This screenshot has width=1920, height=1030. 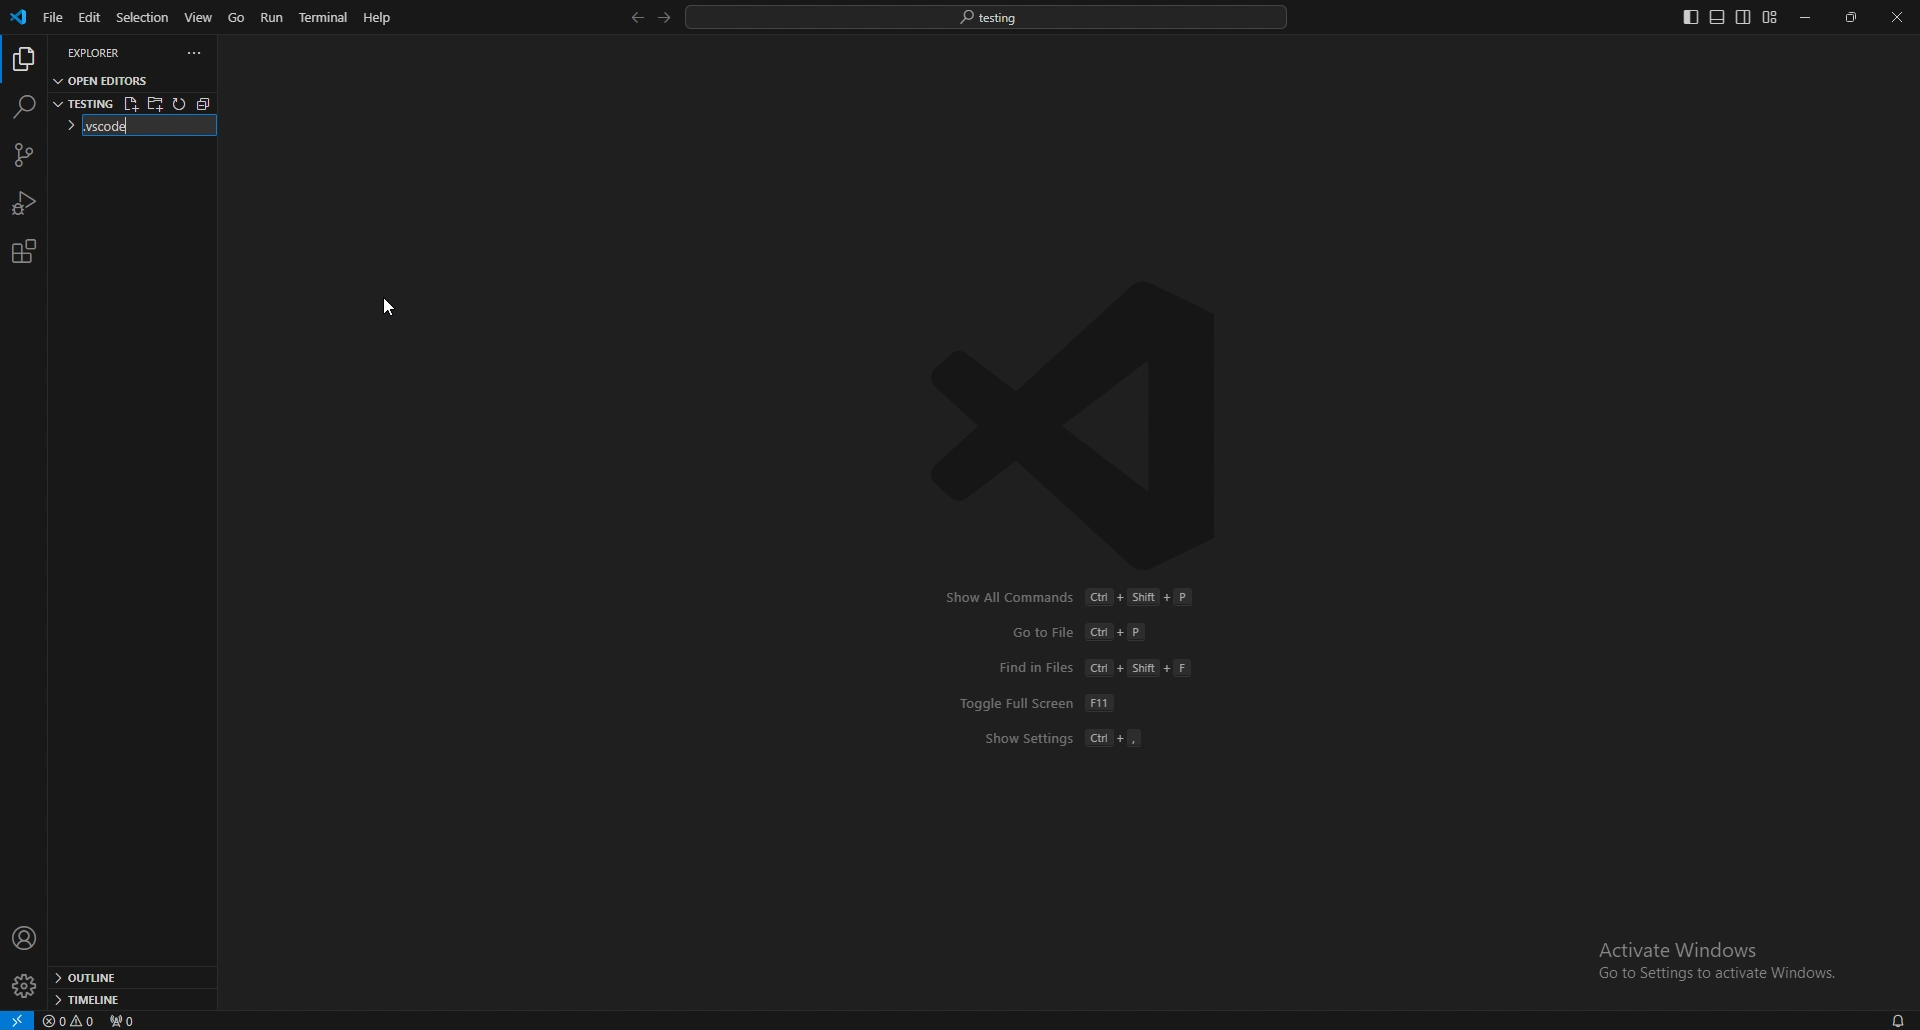 I want to click on profile, so click(x=25, y=938).